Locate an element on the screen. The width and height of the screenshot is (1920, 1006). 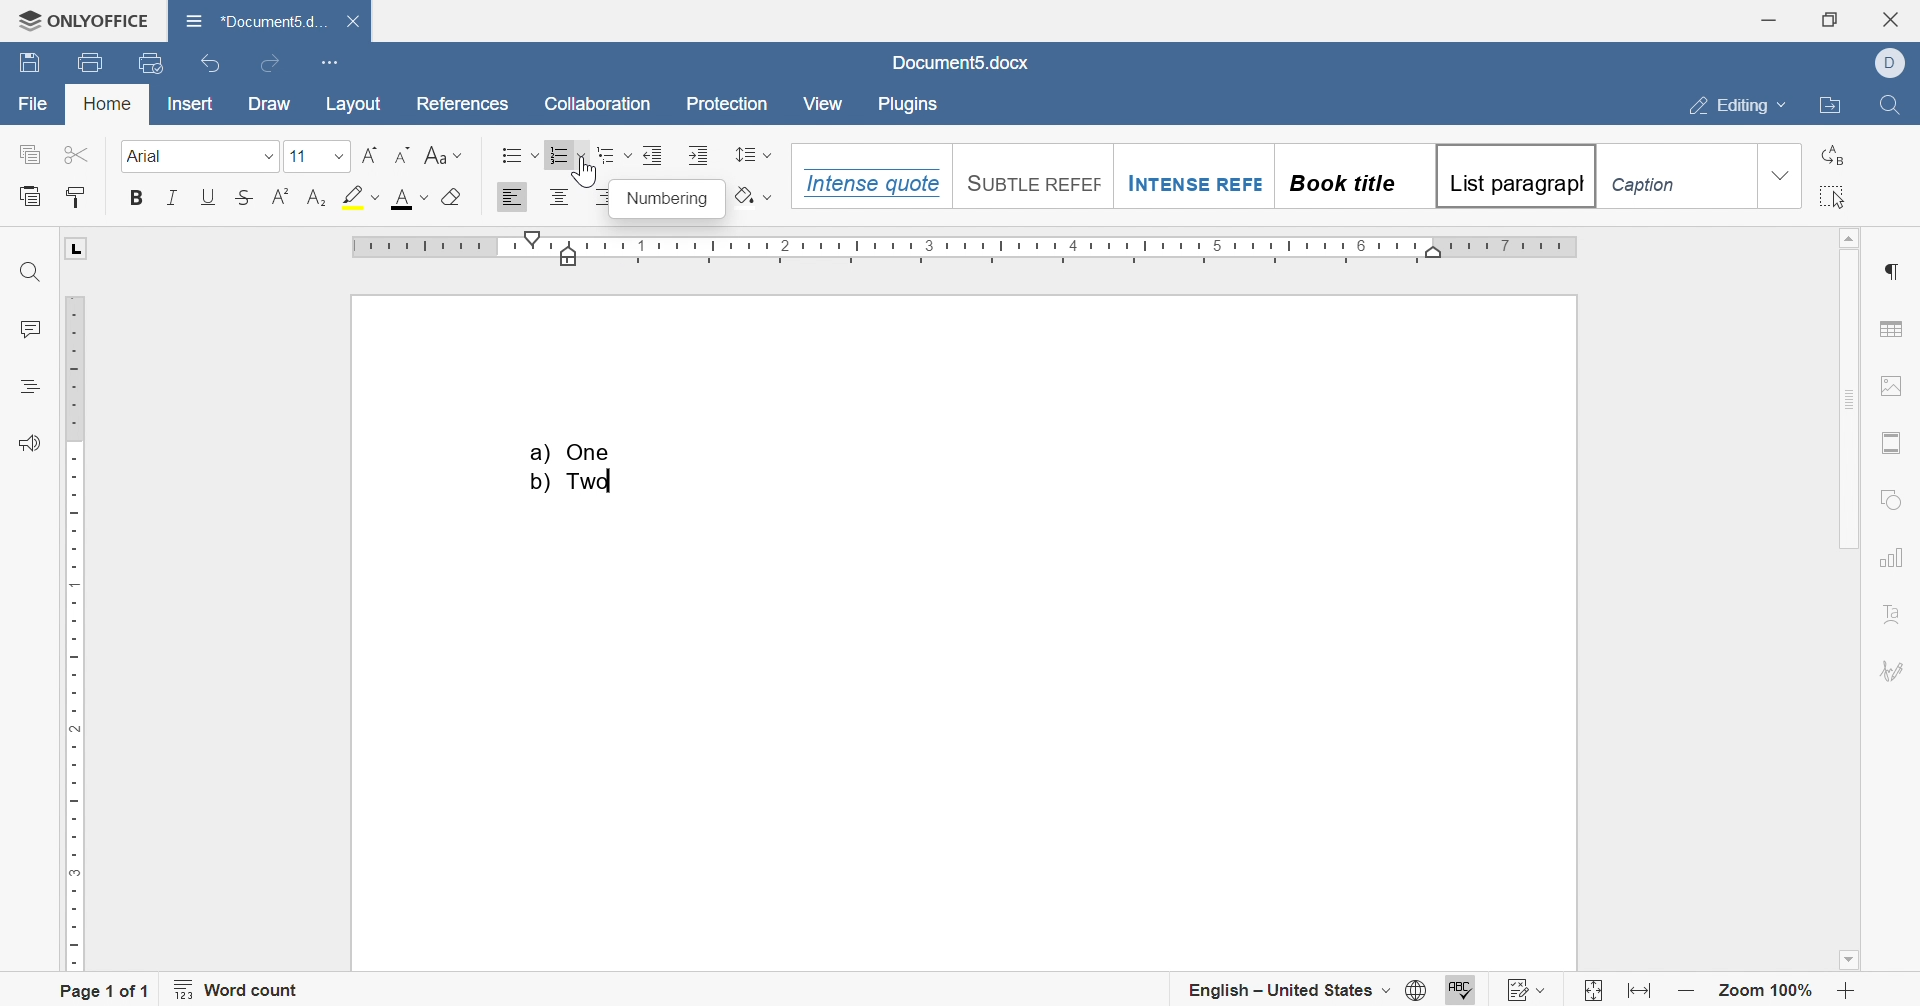
b) Two is located at coordinates (573, 481).